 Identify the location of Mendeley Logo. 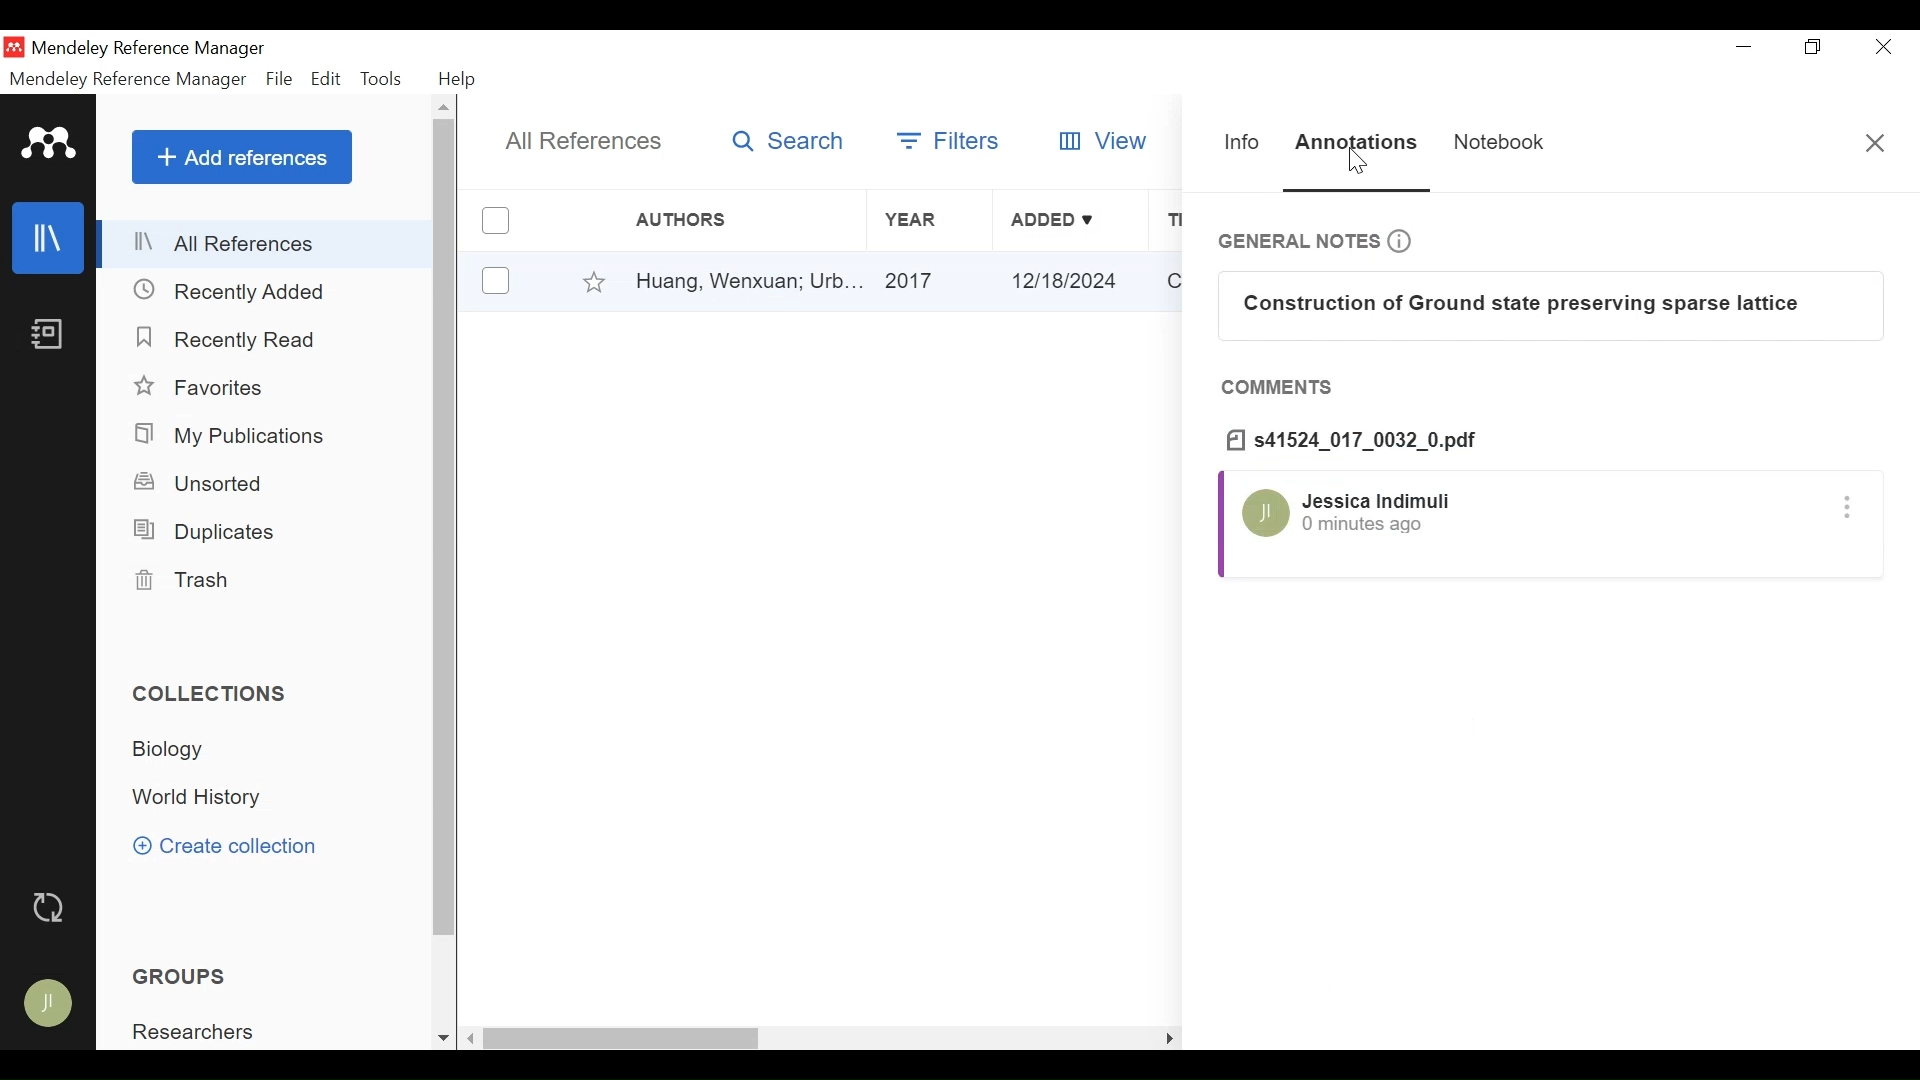
(50, 143).